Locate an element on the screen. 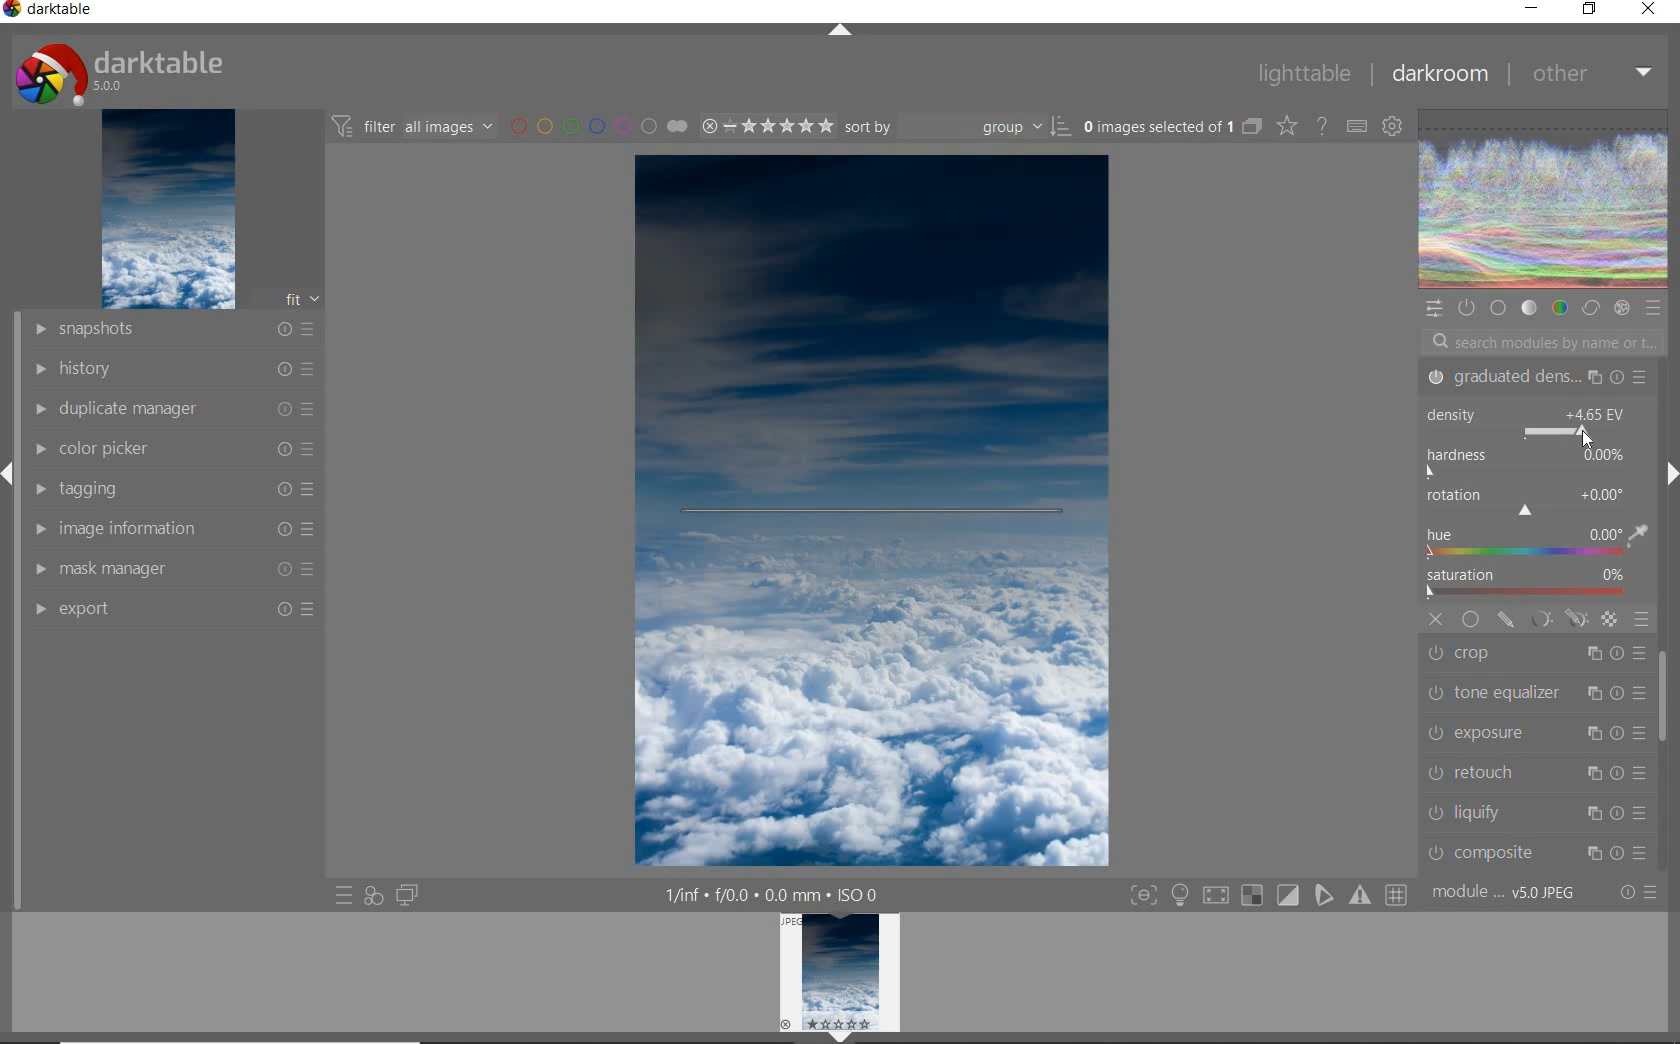  Up is located at coordinates (840, 32).